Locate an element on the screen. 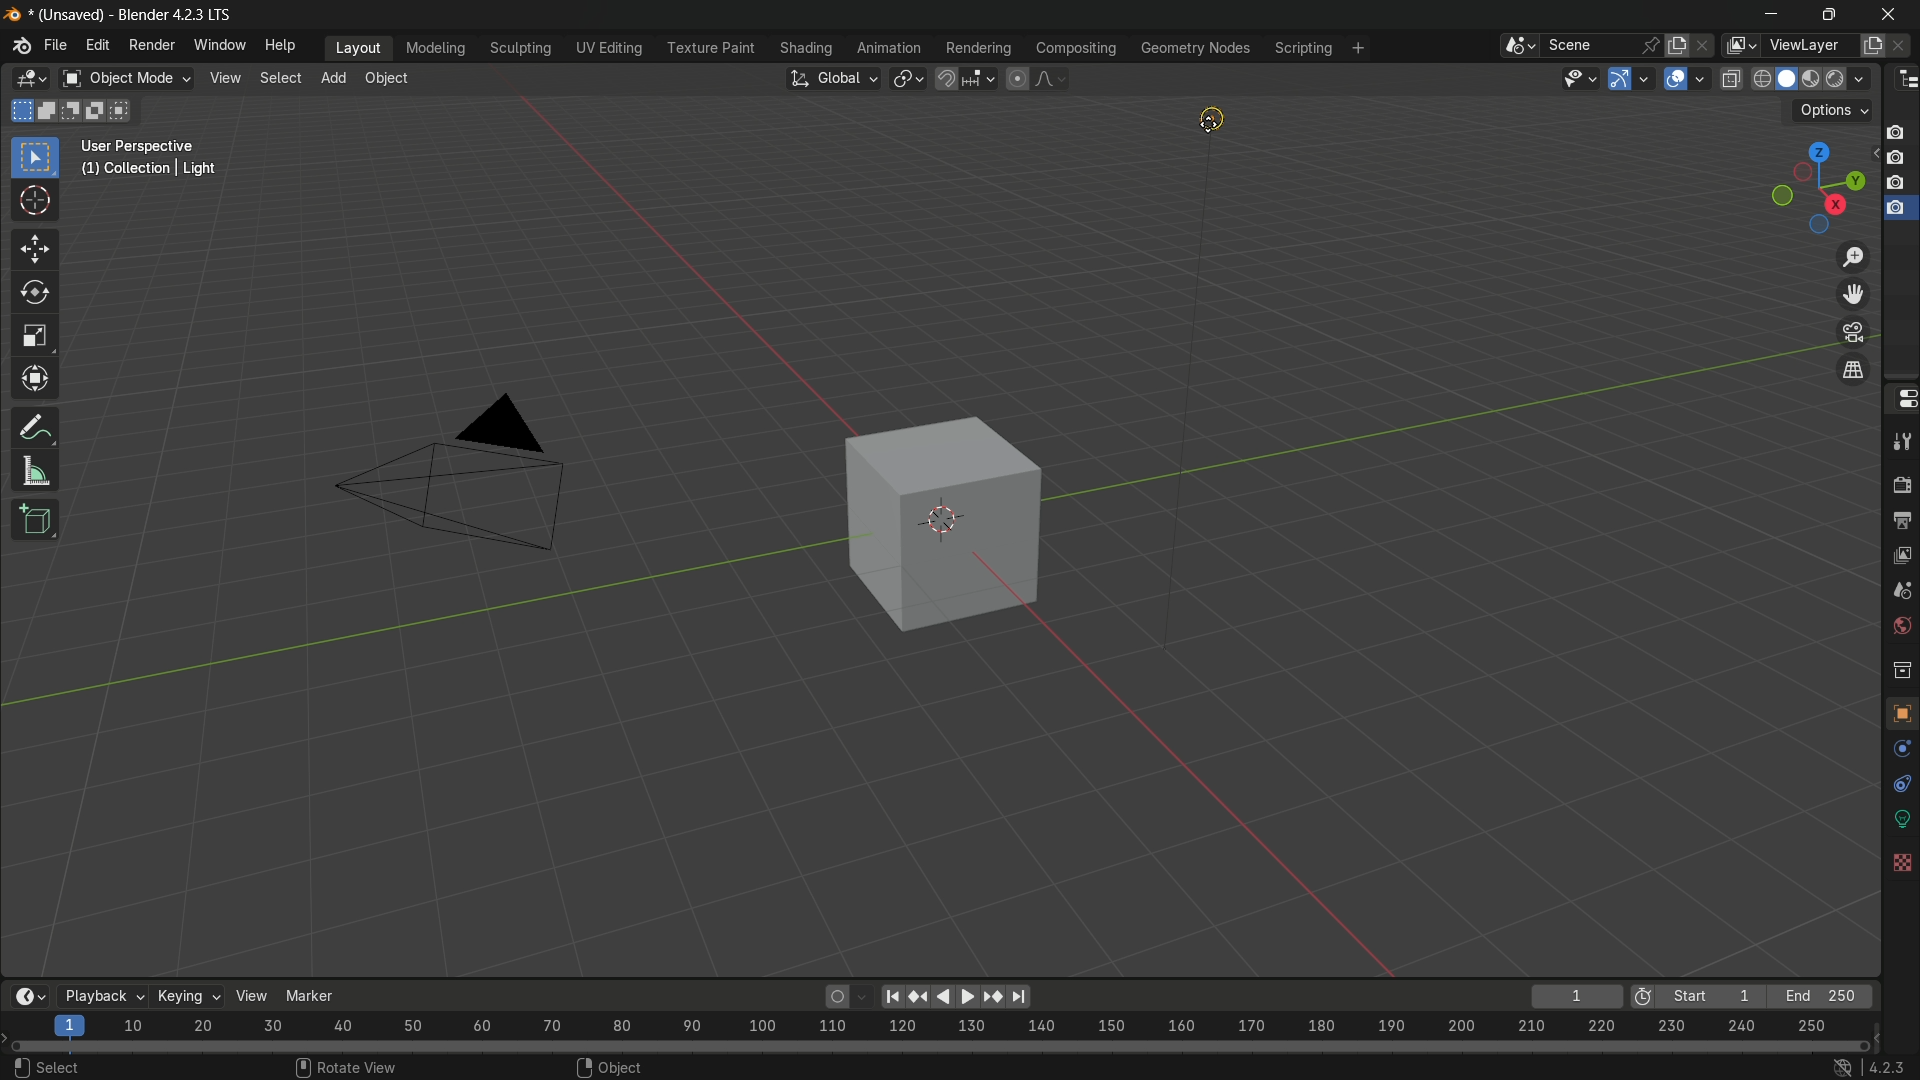 The height and width of the screenshot is (1080, 1920). scene name is located at coordinates (1593, 47).